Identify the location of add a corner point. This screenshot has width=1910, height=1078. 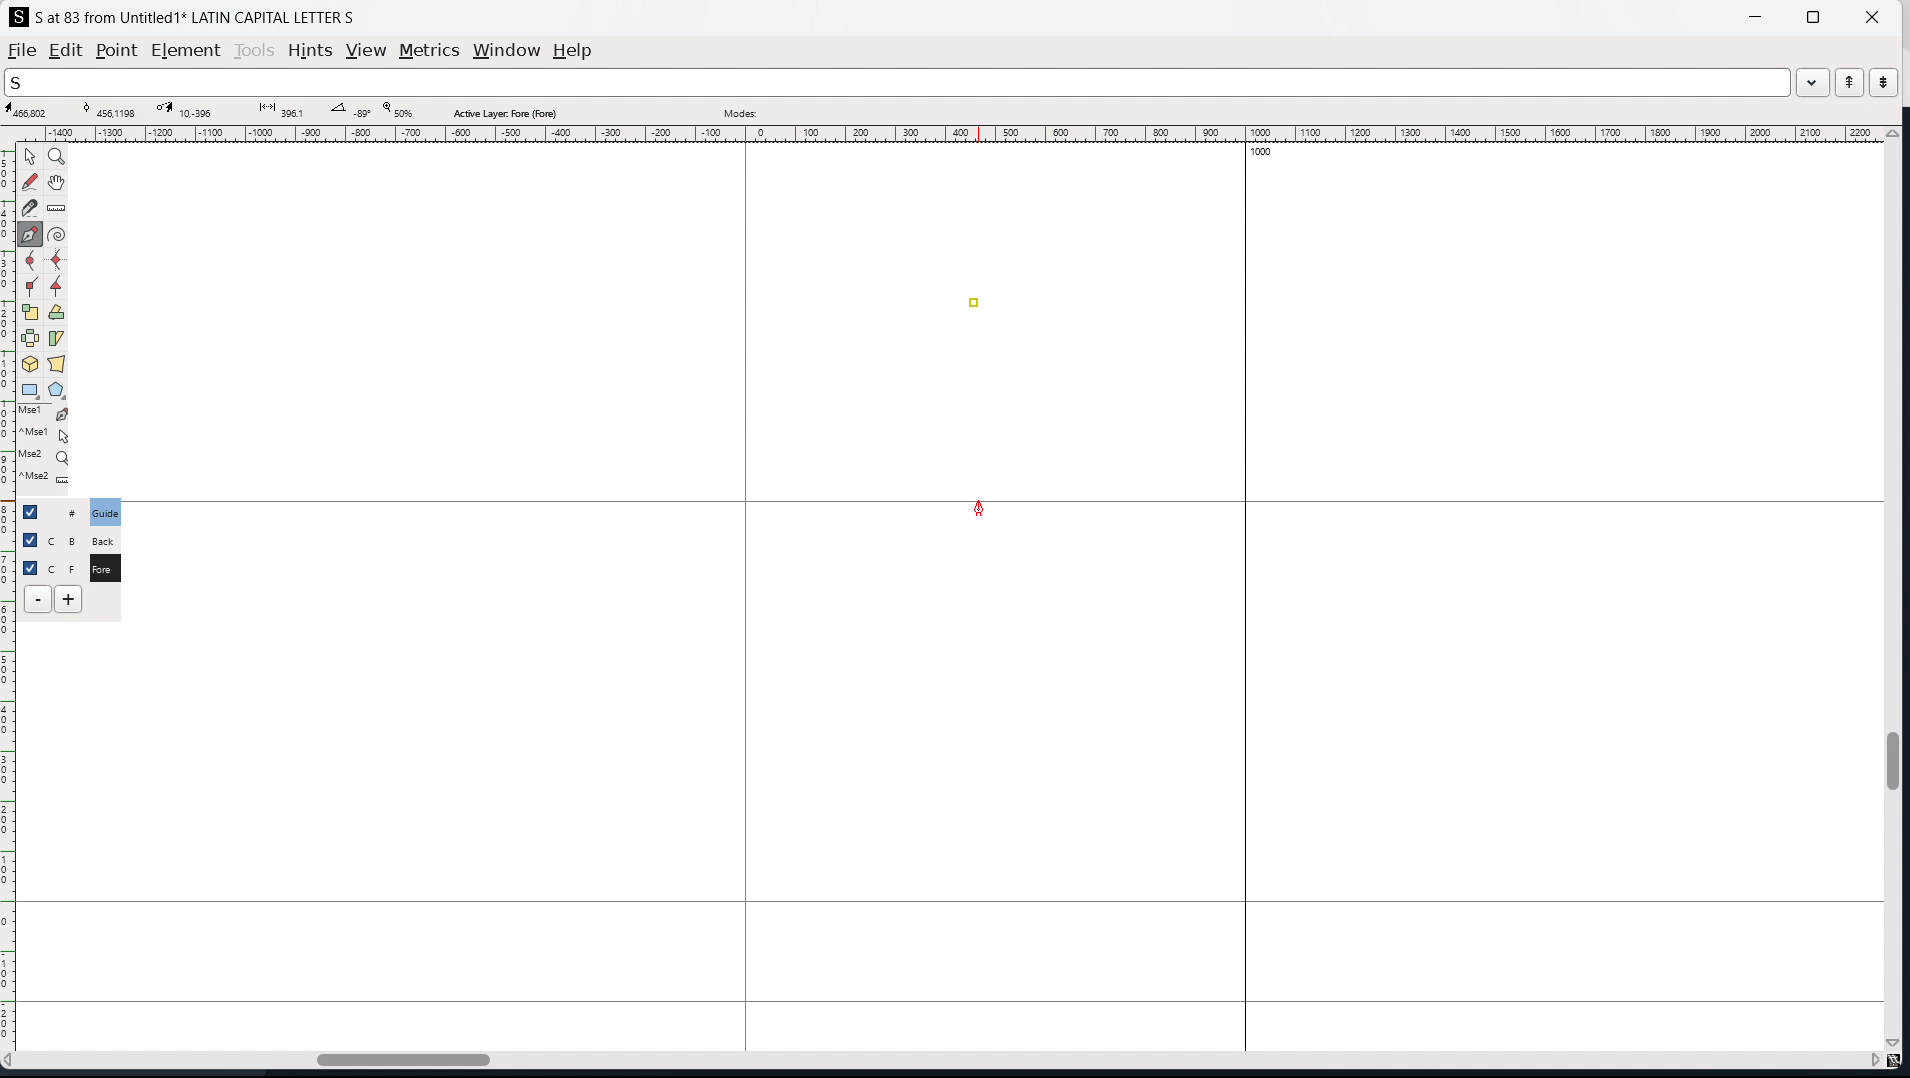
(31, 288).